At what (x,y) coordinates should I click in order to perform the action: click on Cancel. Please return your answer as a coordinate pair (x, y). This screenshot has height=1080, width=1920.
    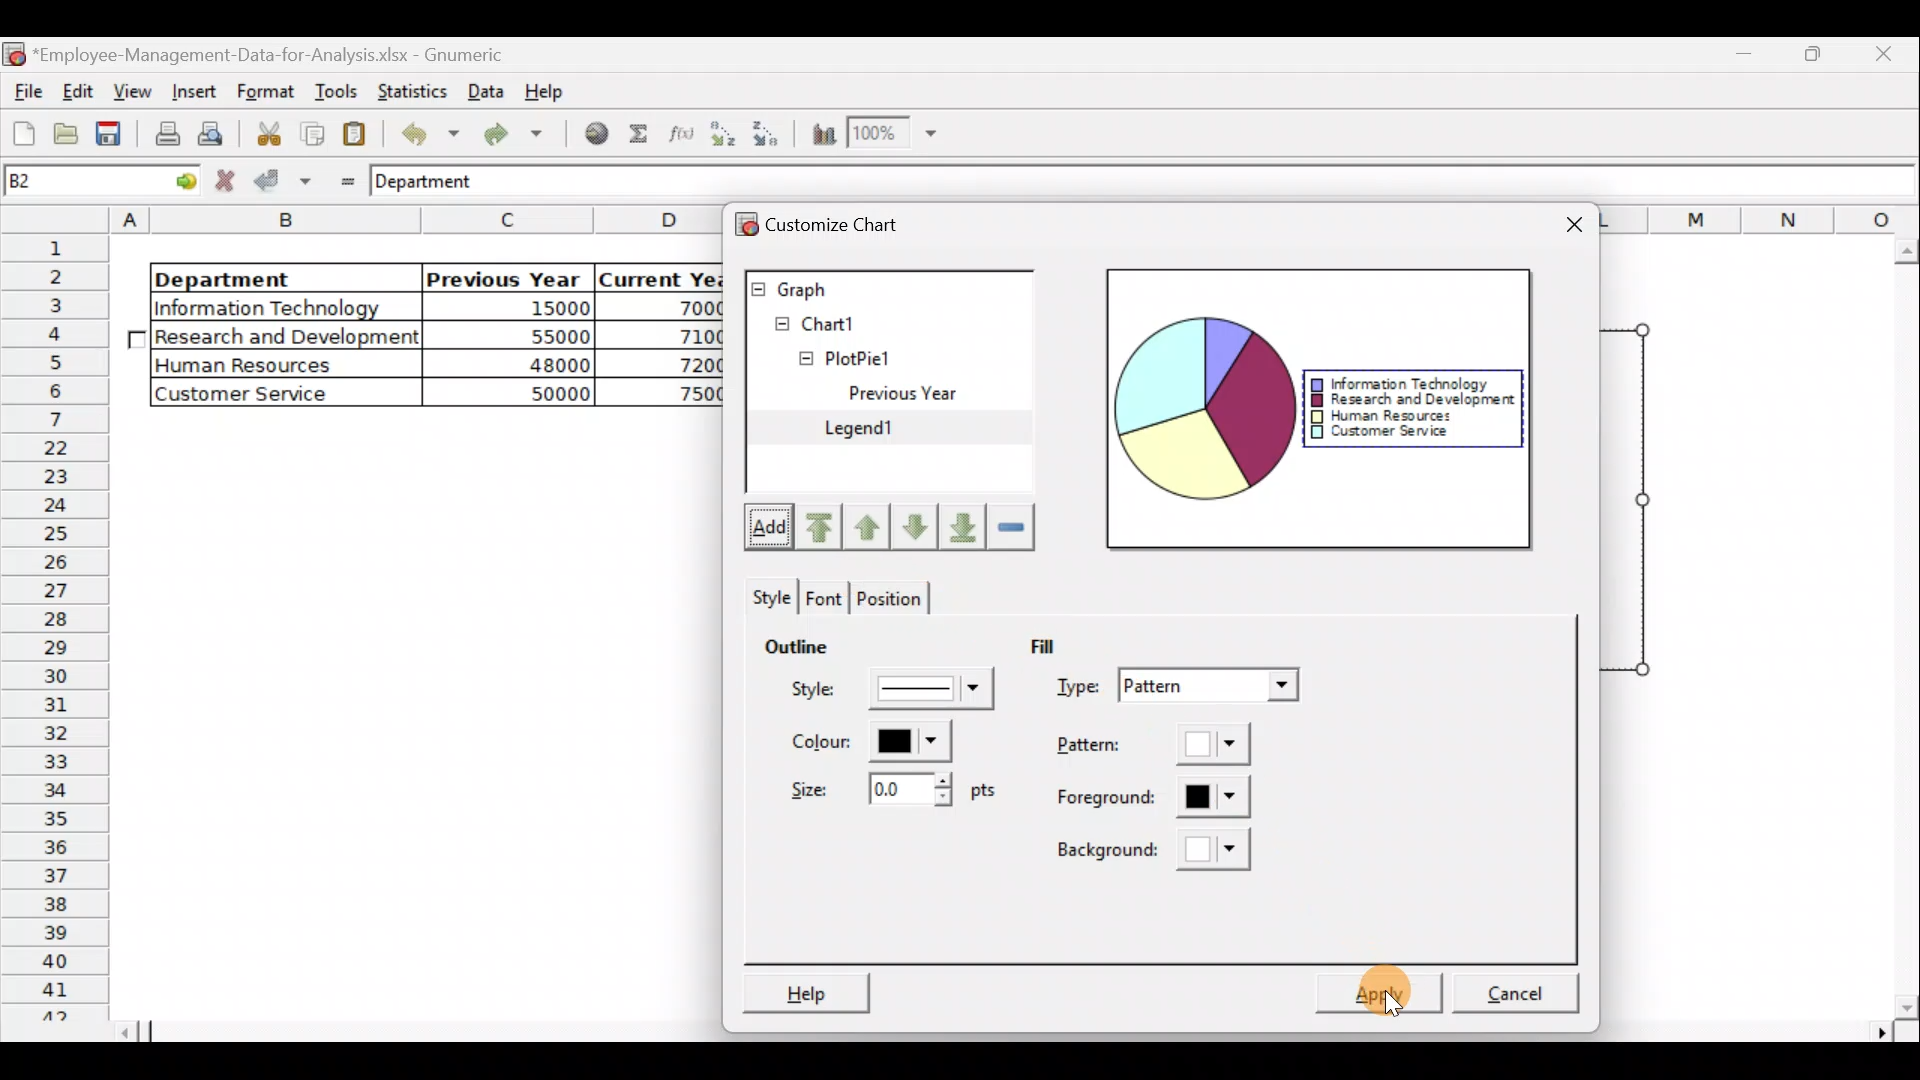
    Looking at the image, I should click on (1518, 984).